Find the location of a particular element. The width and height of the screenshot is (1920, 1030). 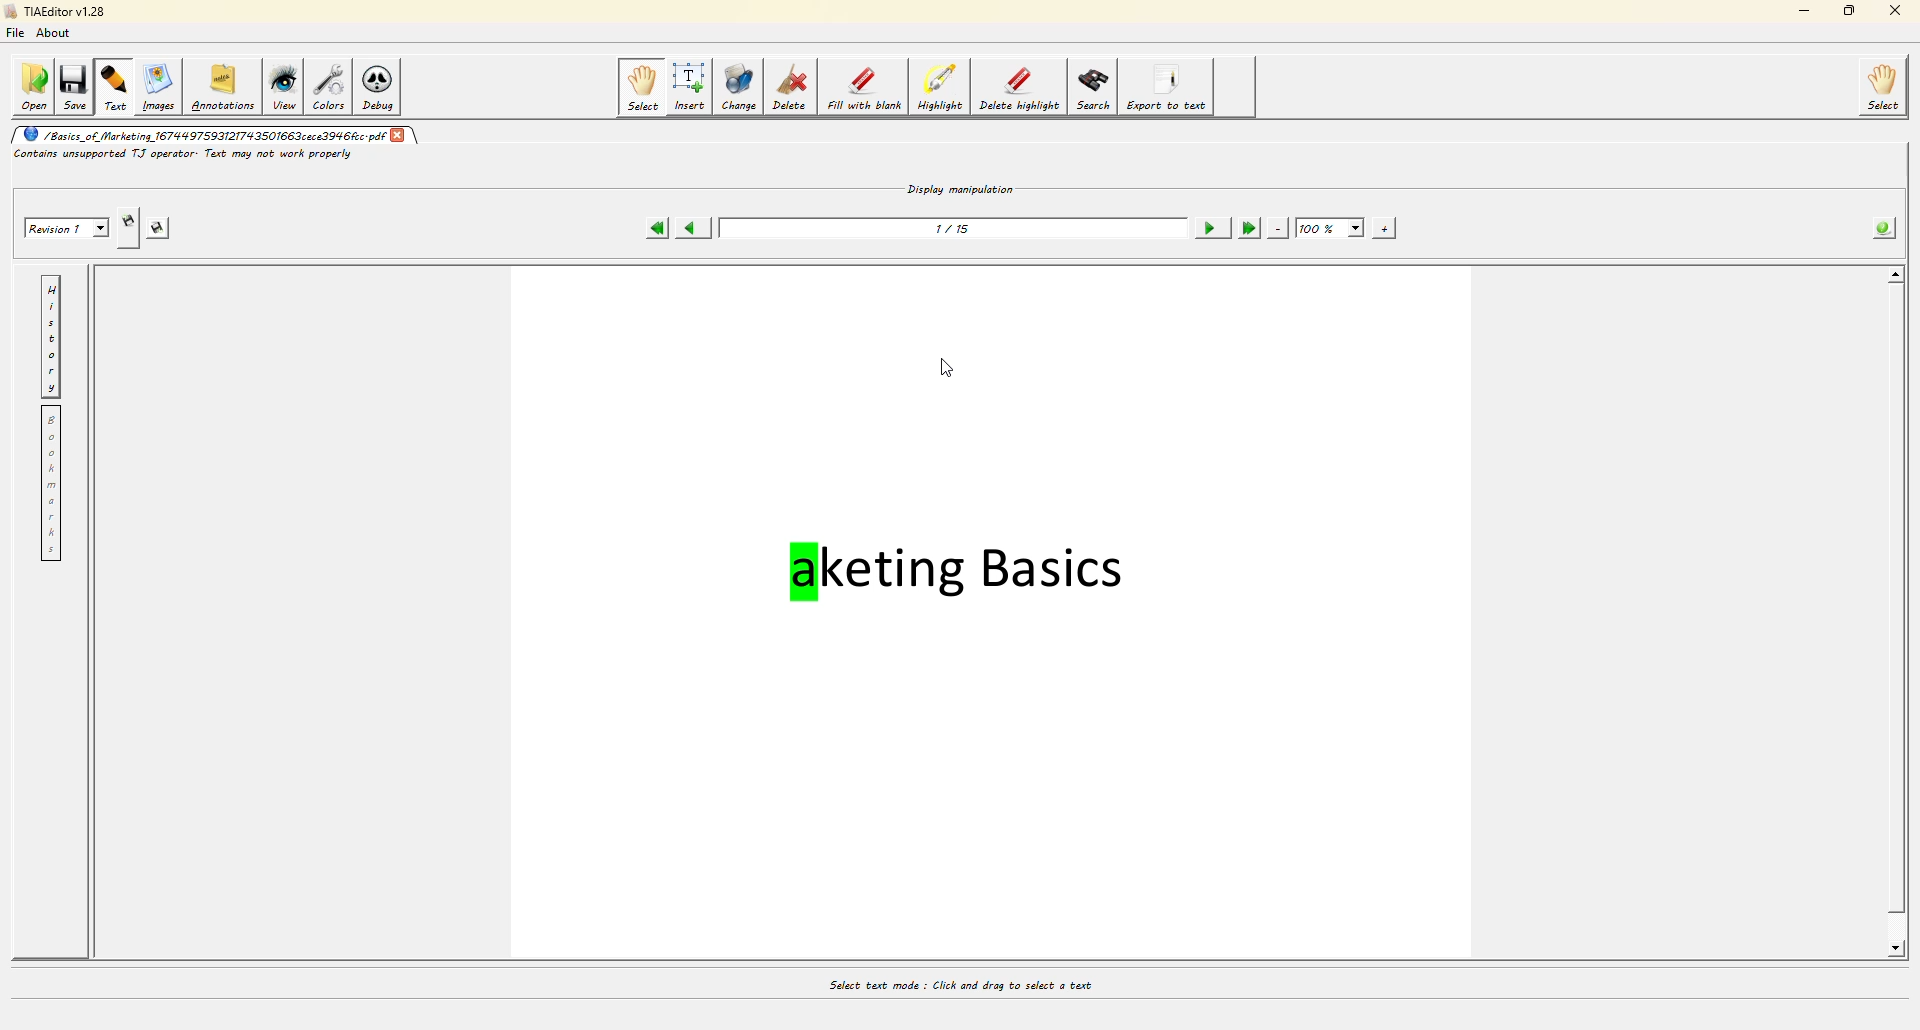

minimize is located at coordinates (1795, 11).